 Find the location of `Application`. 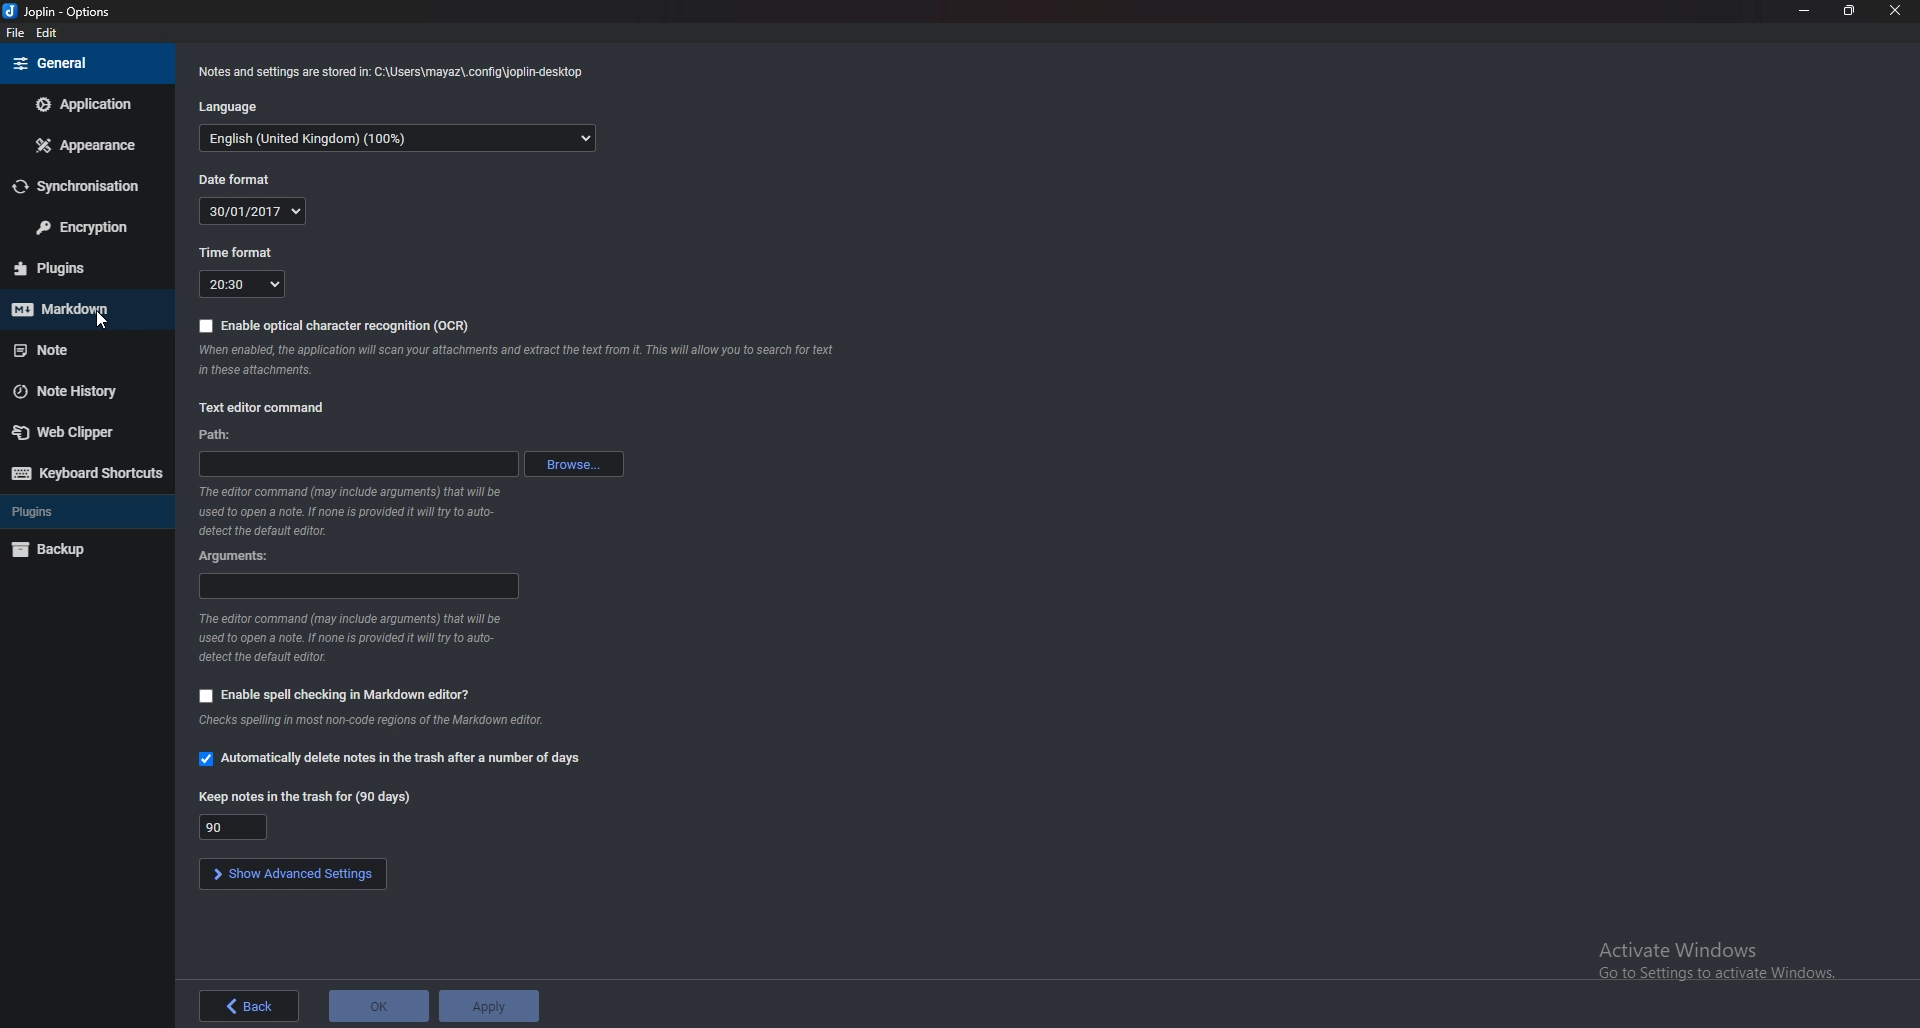

Application is located at coordinates (87, 107).